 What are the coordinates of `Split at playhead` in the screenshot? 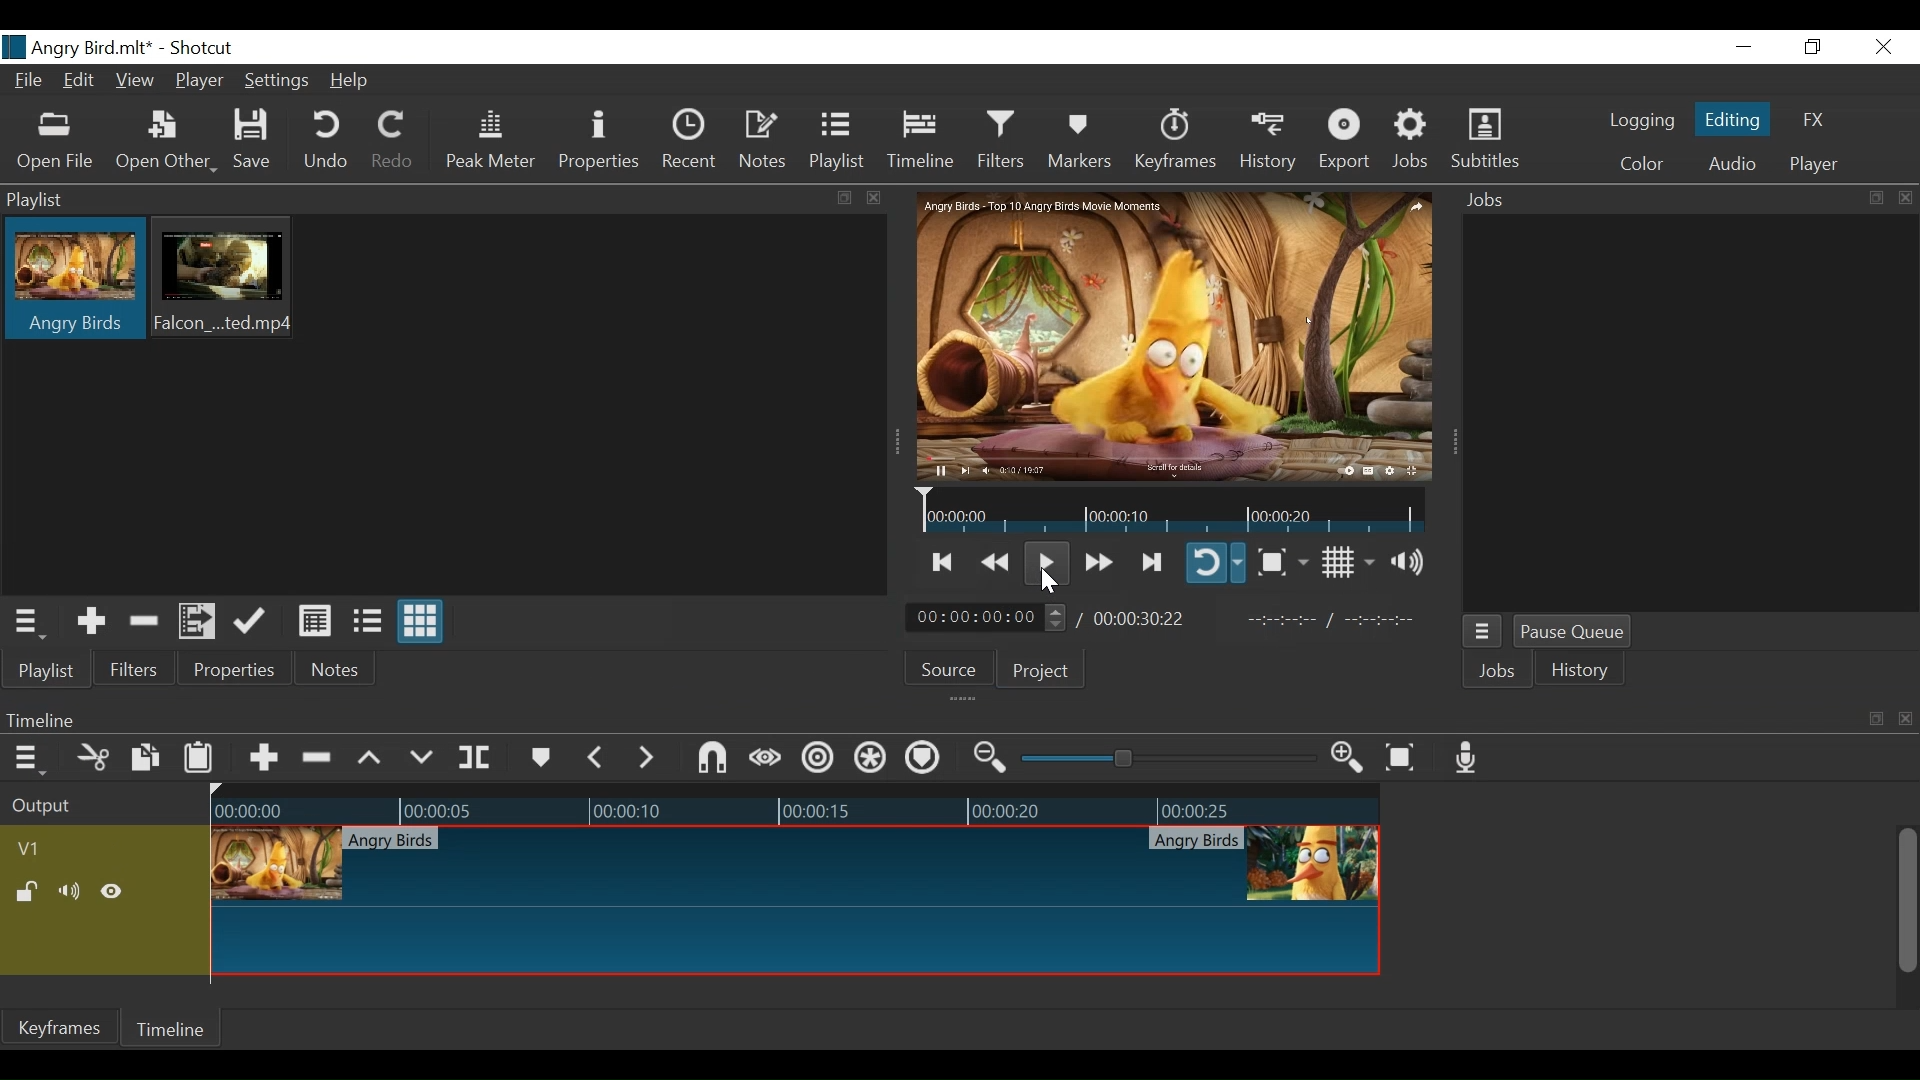 It's located at (483, 758).